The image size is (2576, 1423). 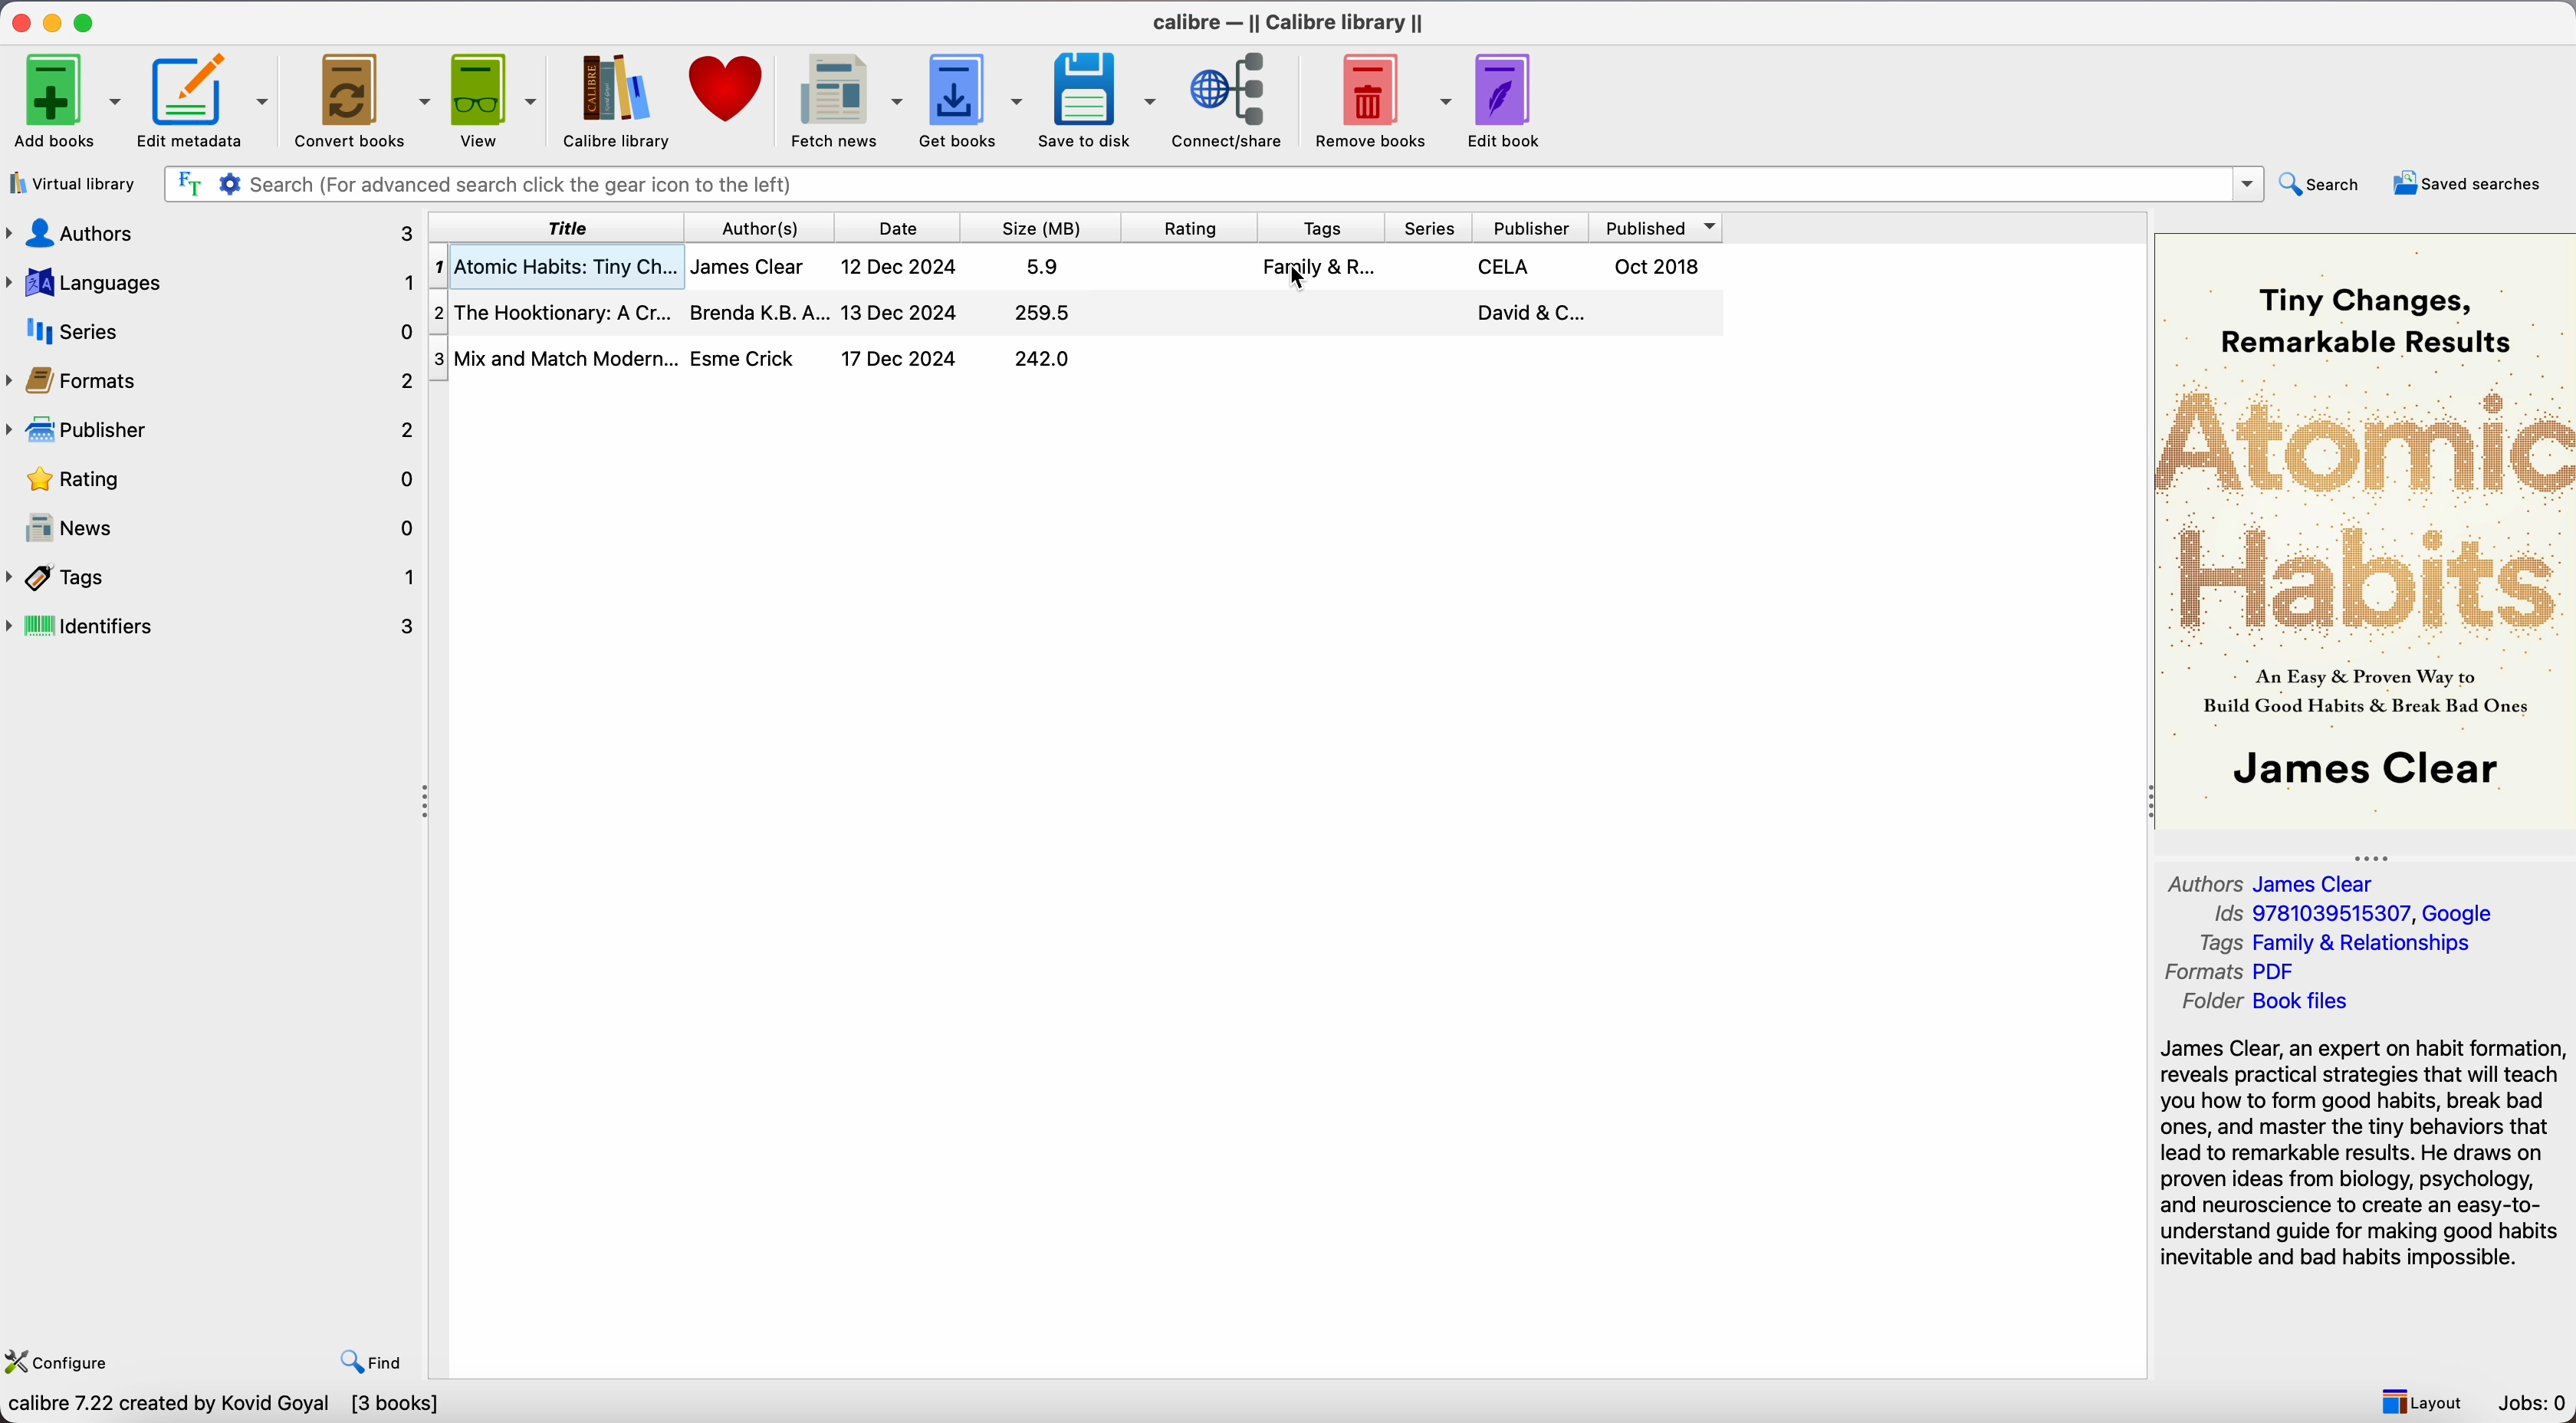 I want to click on 12 Dec 2024, so click(x=902, y=264).